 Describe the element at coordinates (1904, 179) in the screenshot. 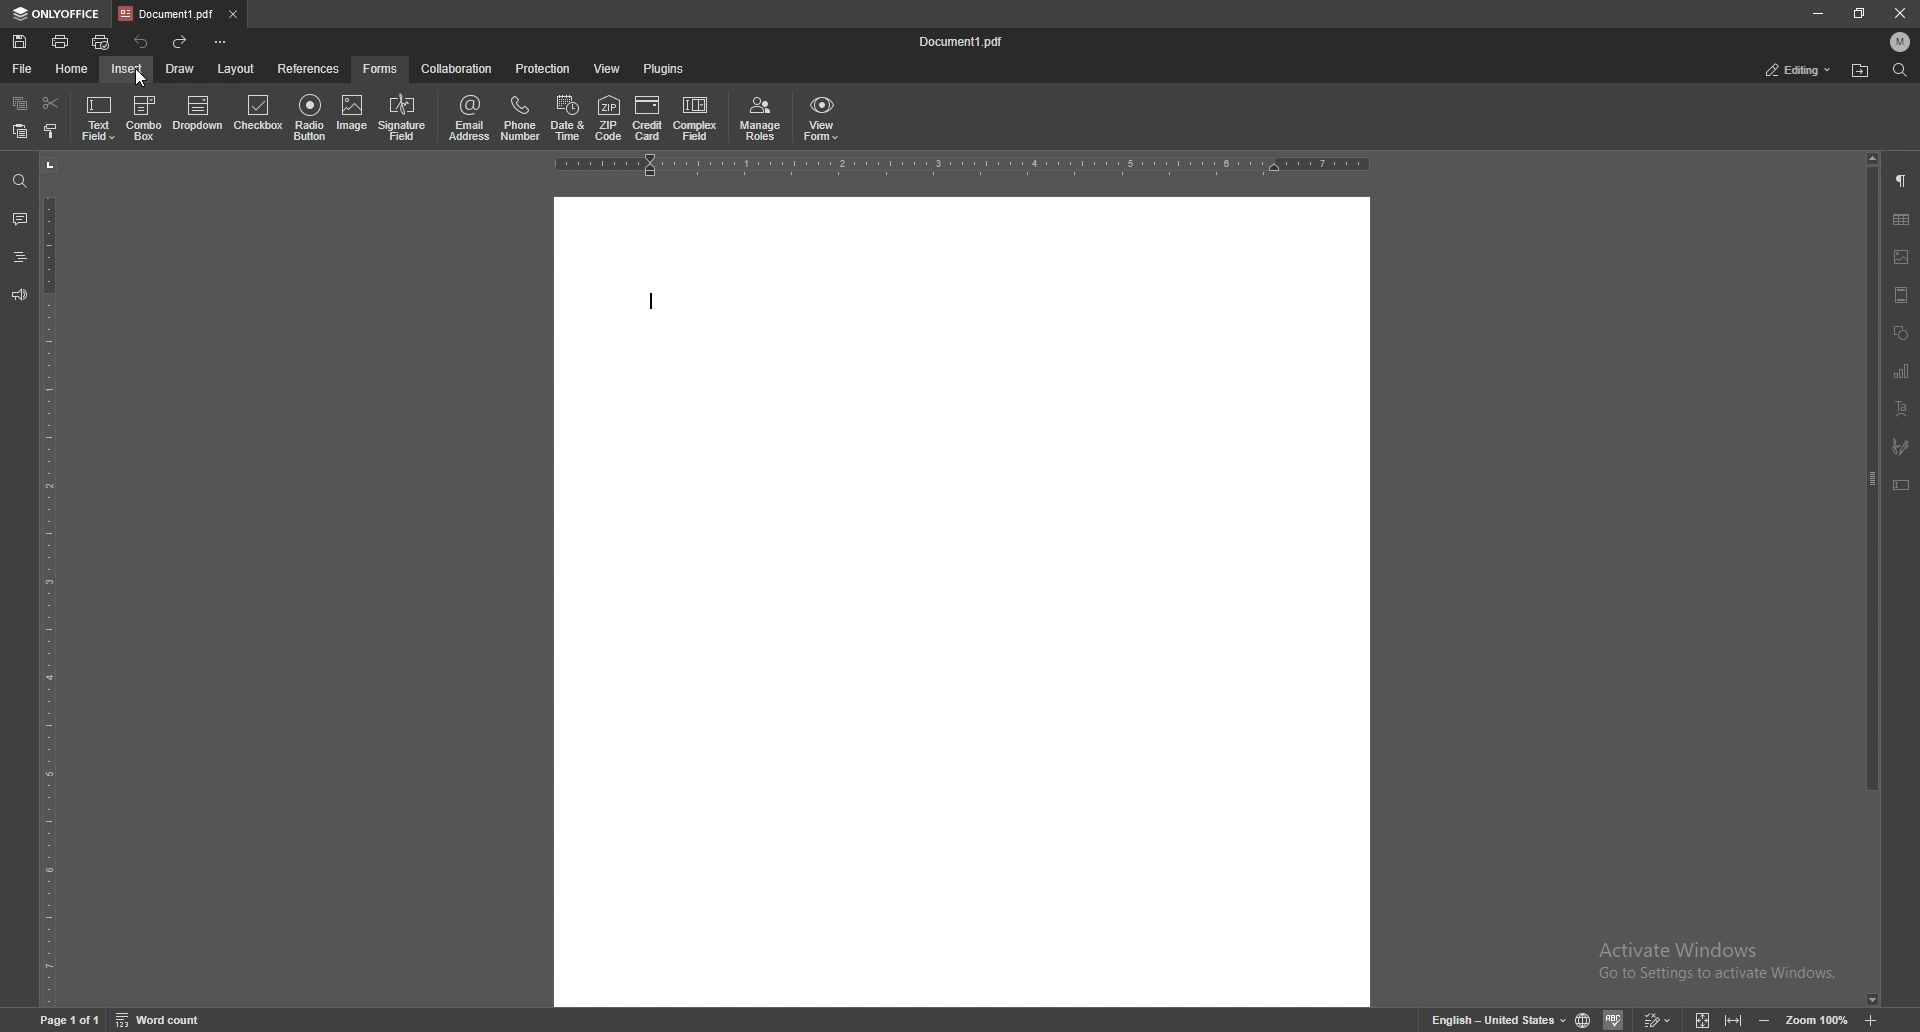

I see `paragraph` at that location.